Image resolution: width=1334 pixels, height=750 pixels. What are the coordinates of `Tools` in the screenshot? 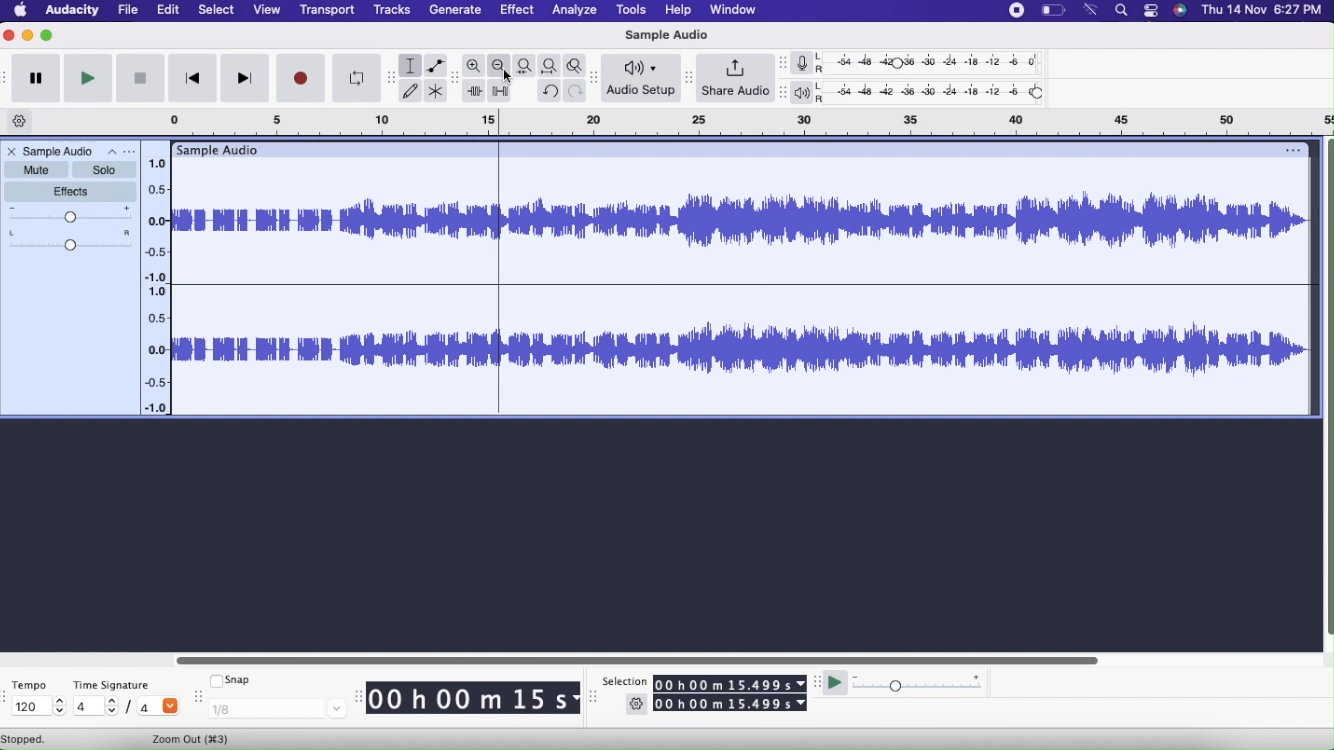 It's located at (634, 11).